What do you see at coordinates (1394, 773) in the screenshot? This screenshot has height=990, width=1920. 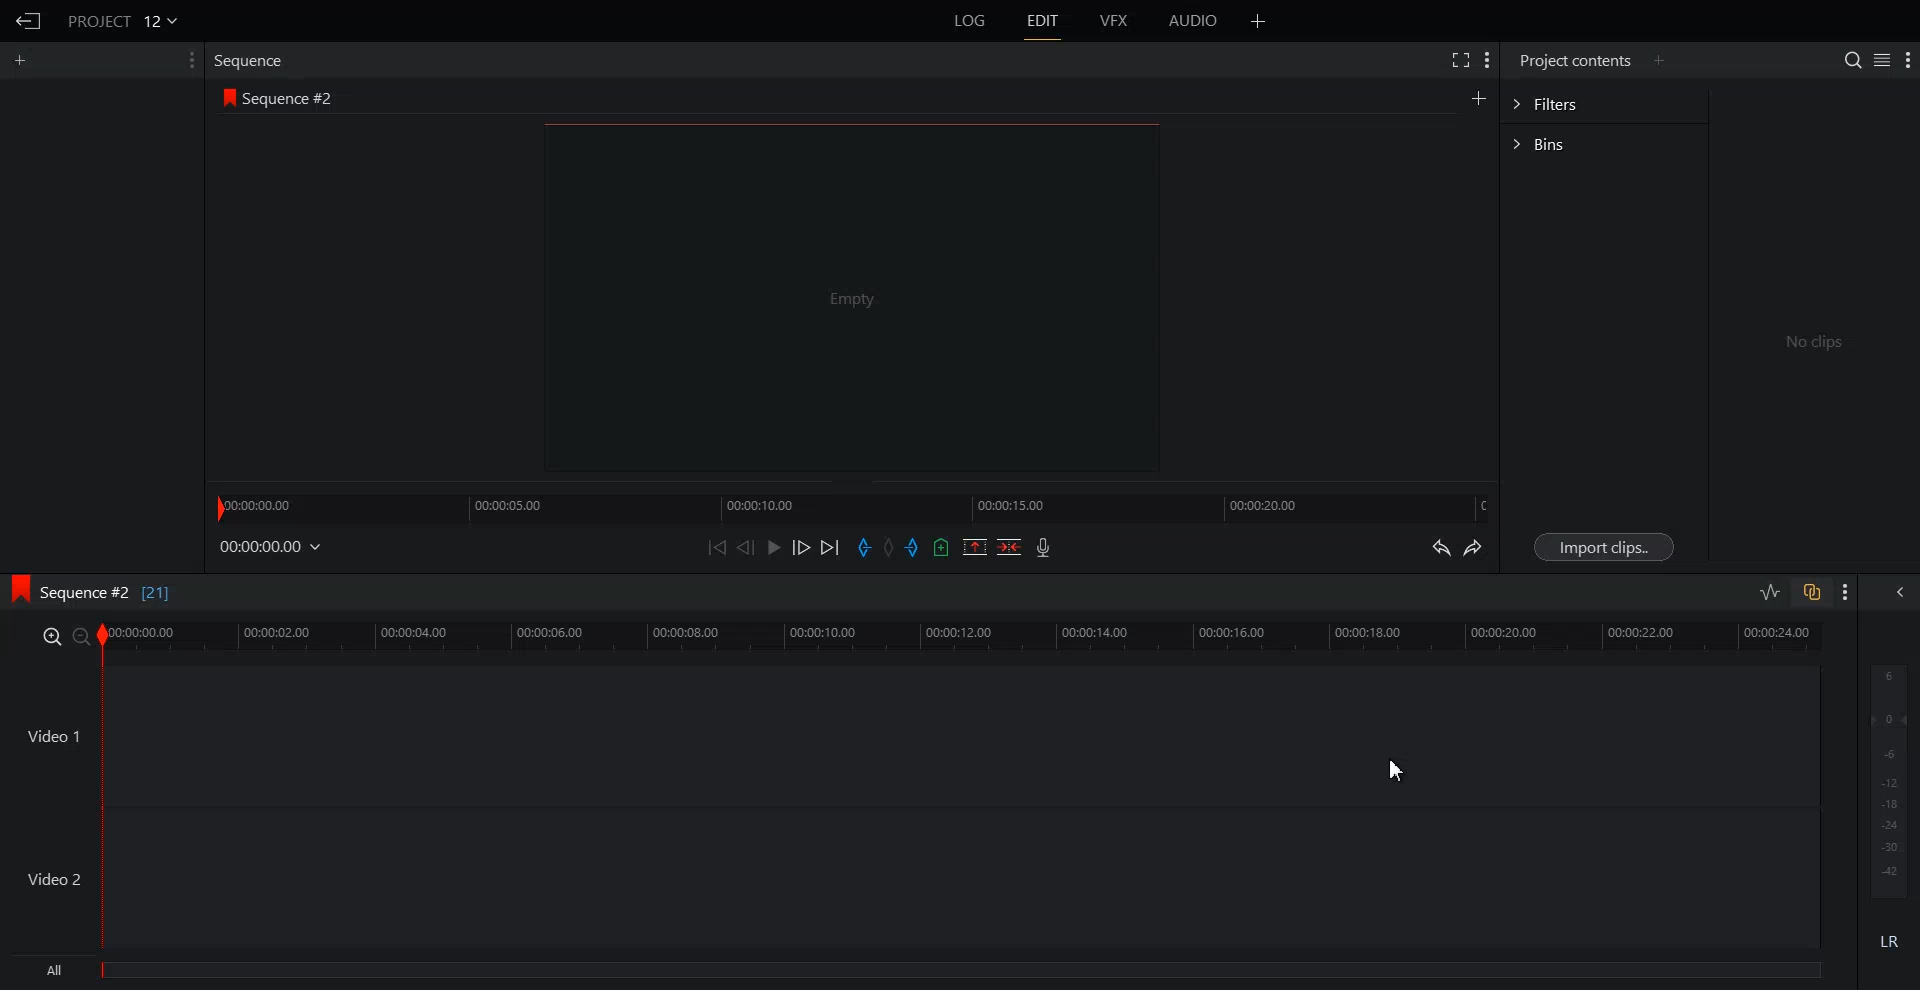 I see `Cursor` at bounding box center [1394, 773].